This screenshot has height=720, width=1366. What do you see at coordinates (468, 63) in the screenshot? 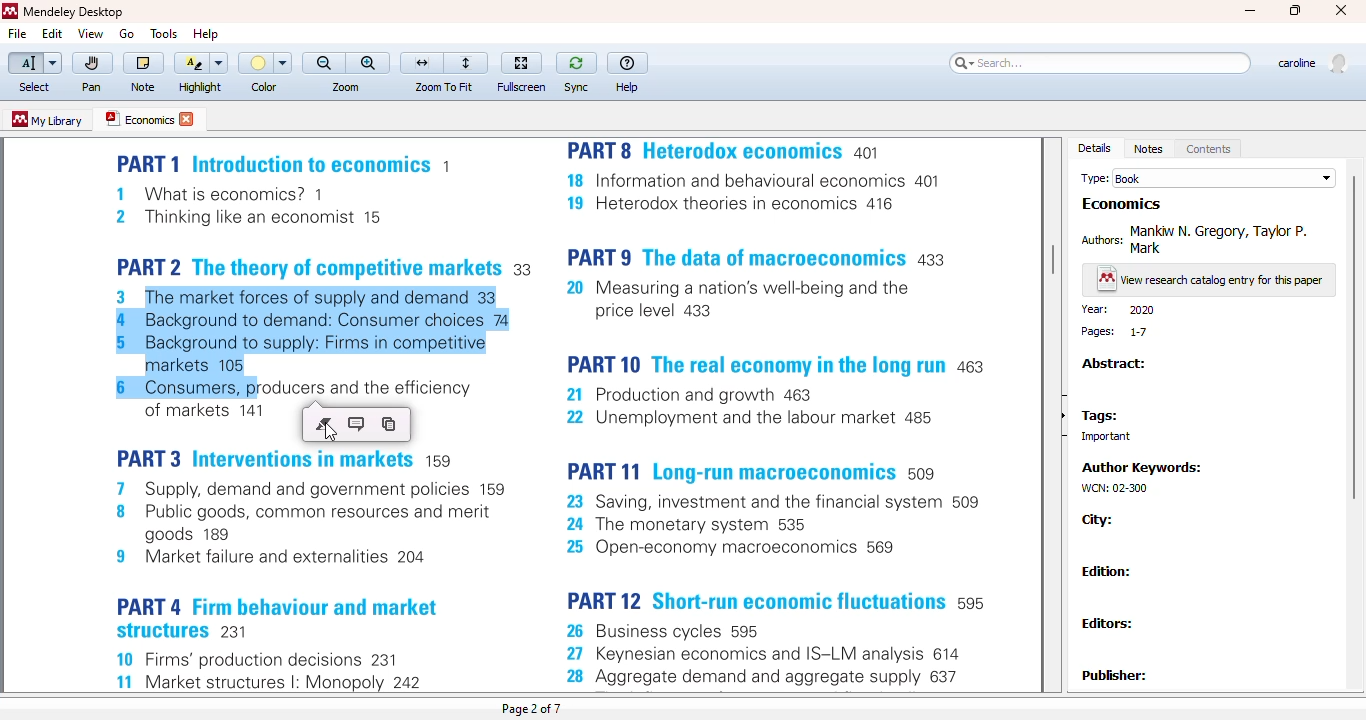
I see `fit to page` at bounding box center [468, 63].